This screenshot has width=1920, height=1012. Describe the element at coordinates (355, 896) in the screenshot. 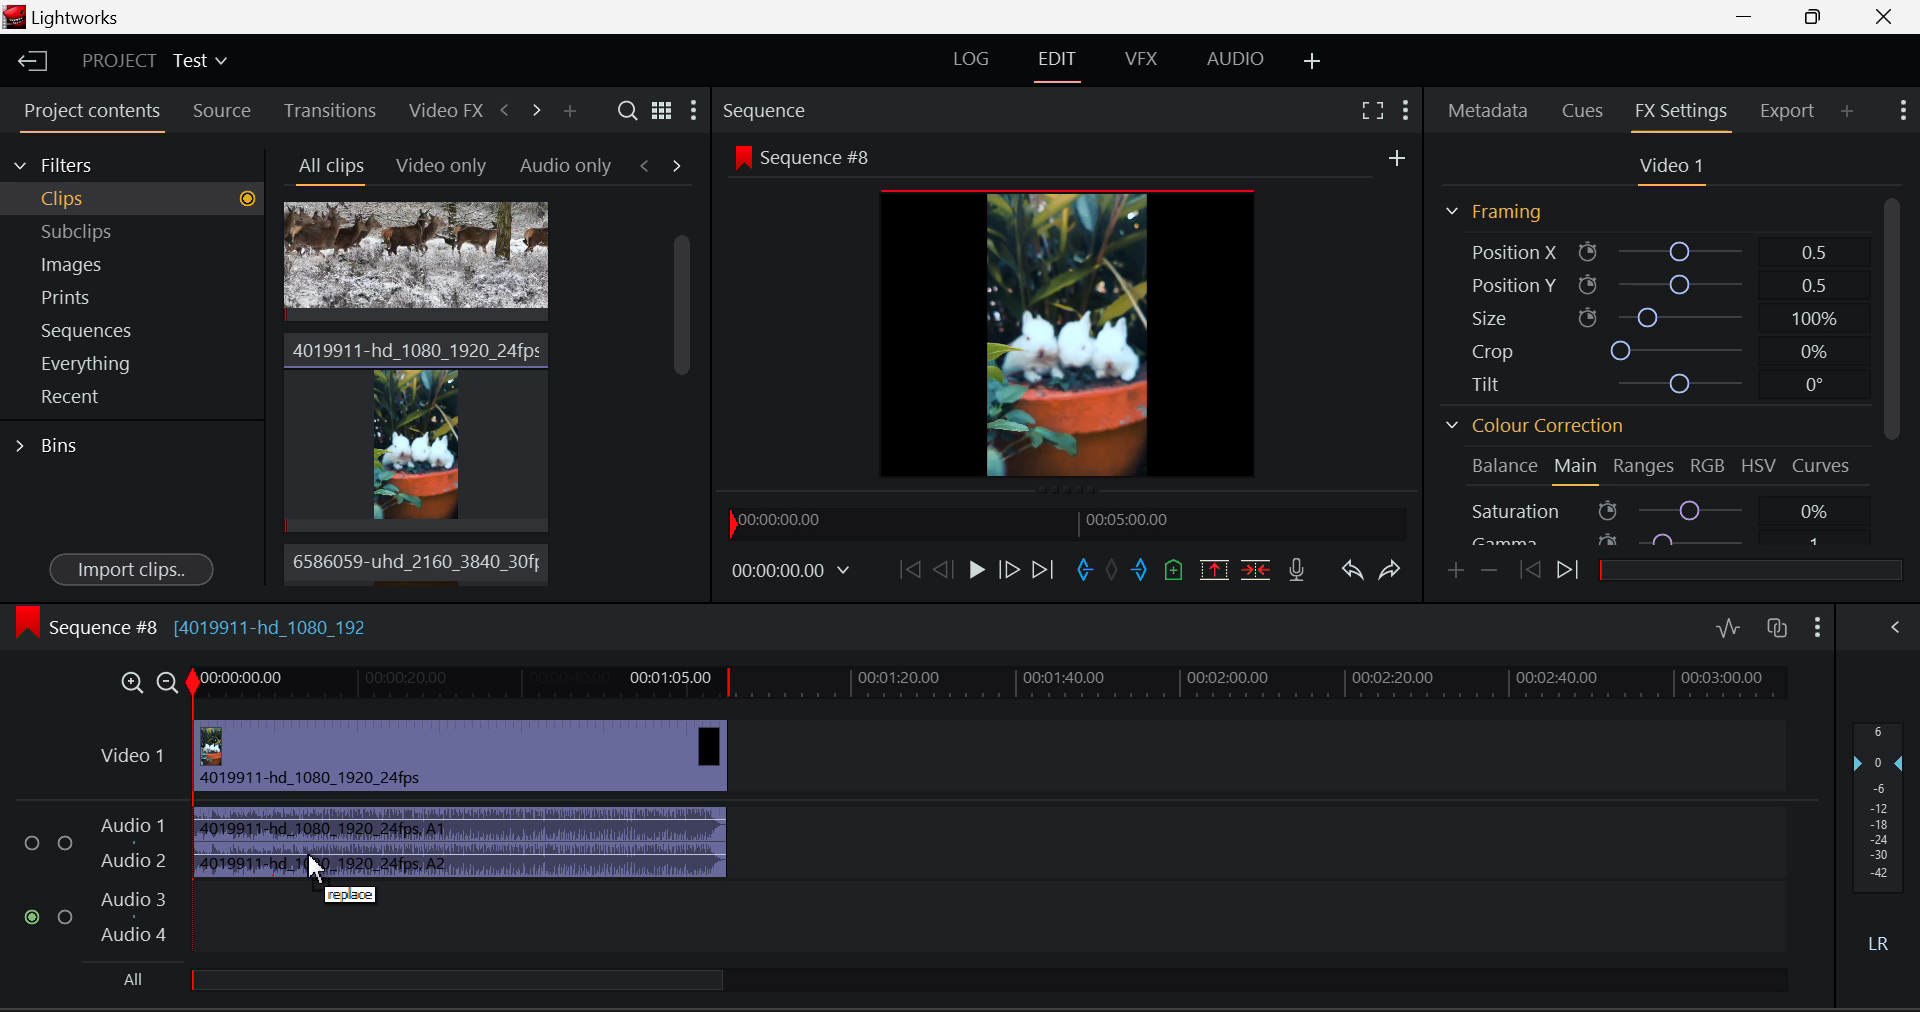

I see `replace` at that location.